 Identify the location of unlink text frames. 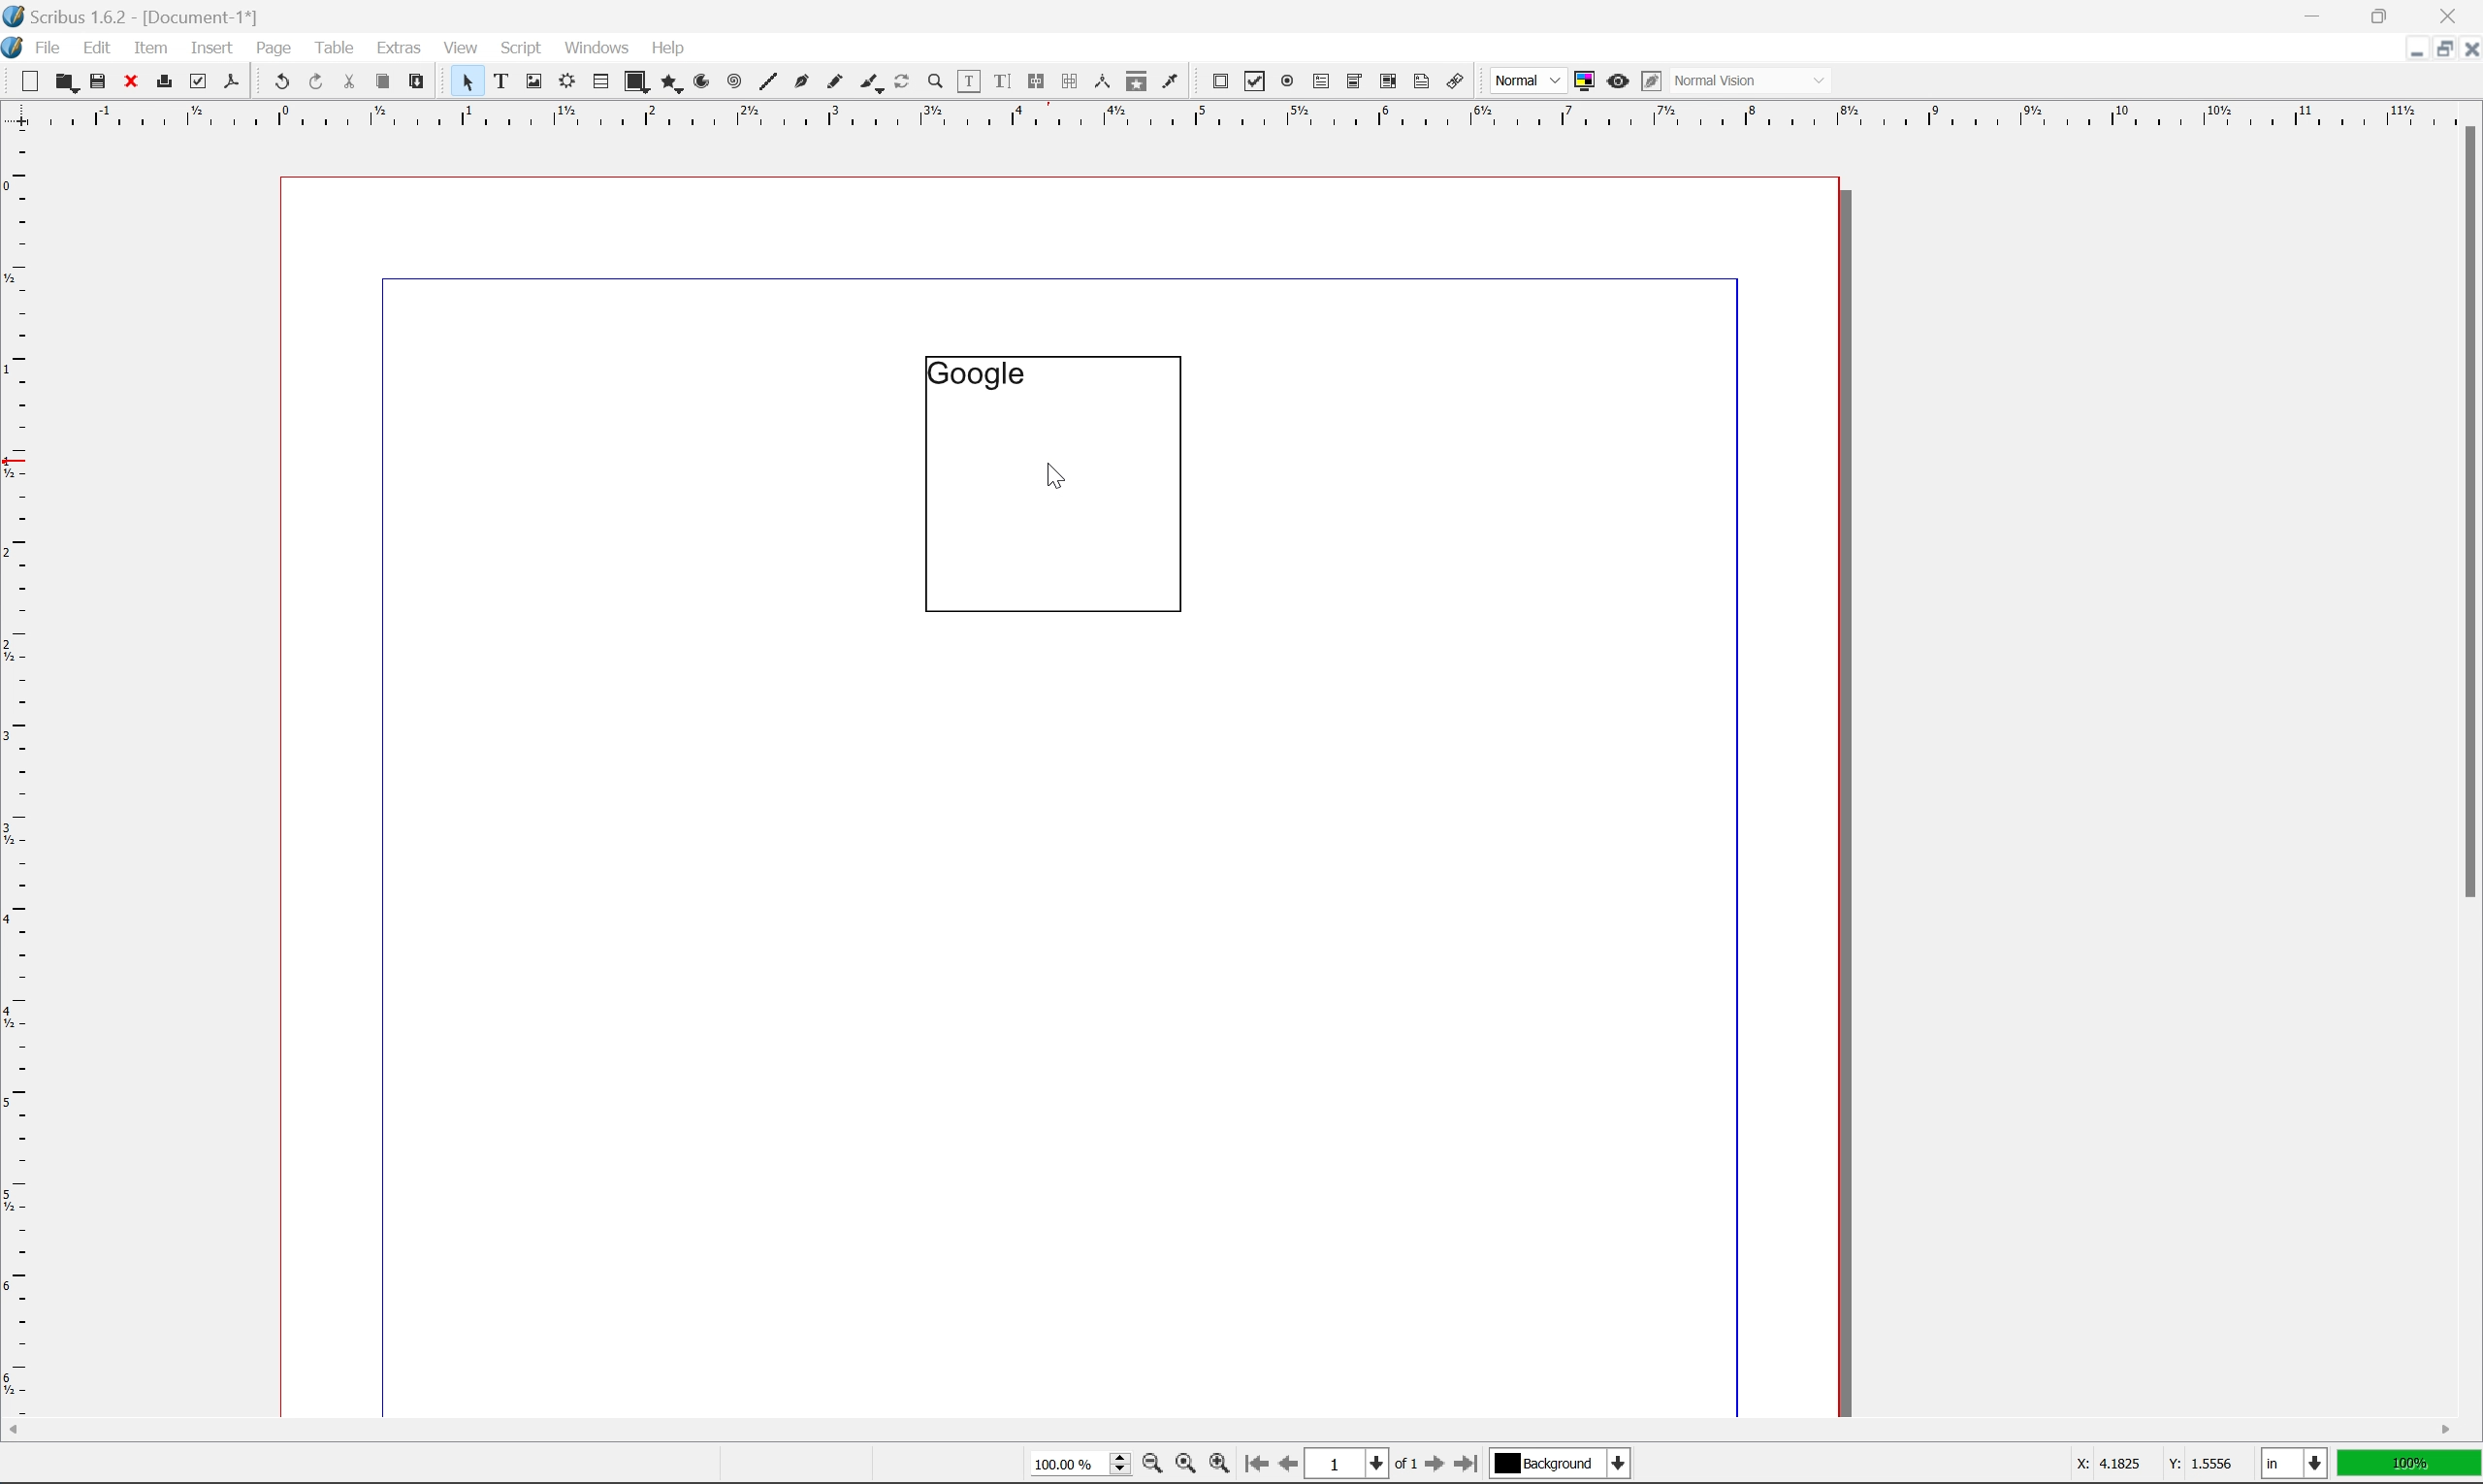
(1066, 81).